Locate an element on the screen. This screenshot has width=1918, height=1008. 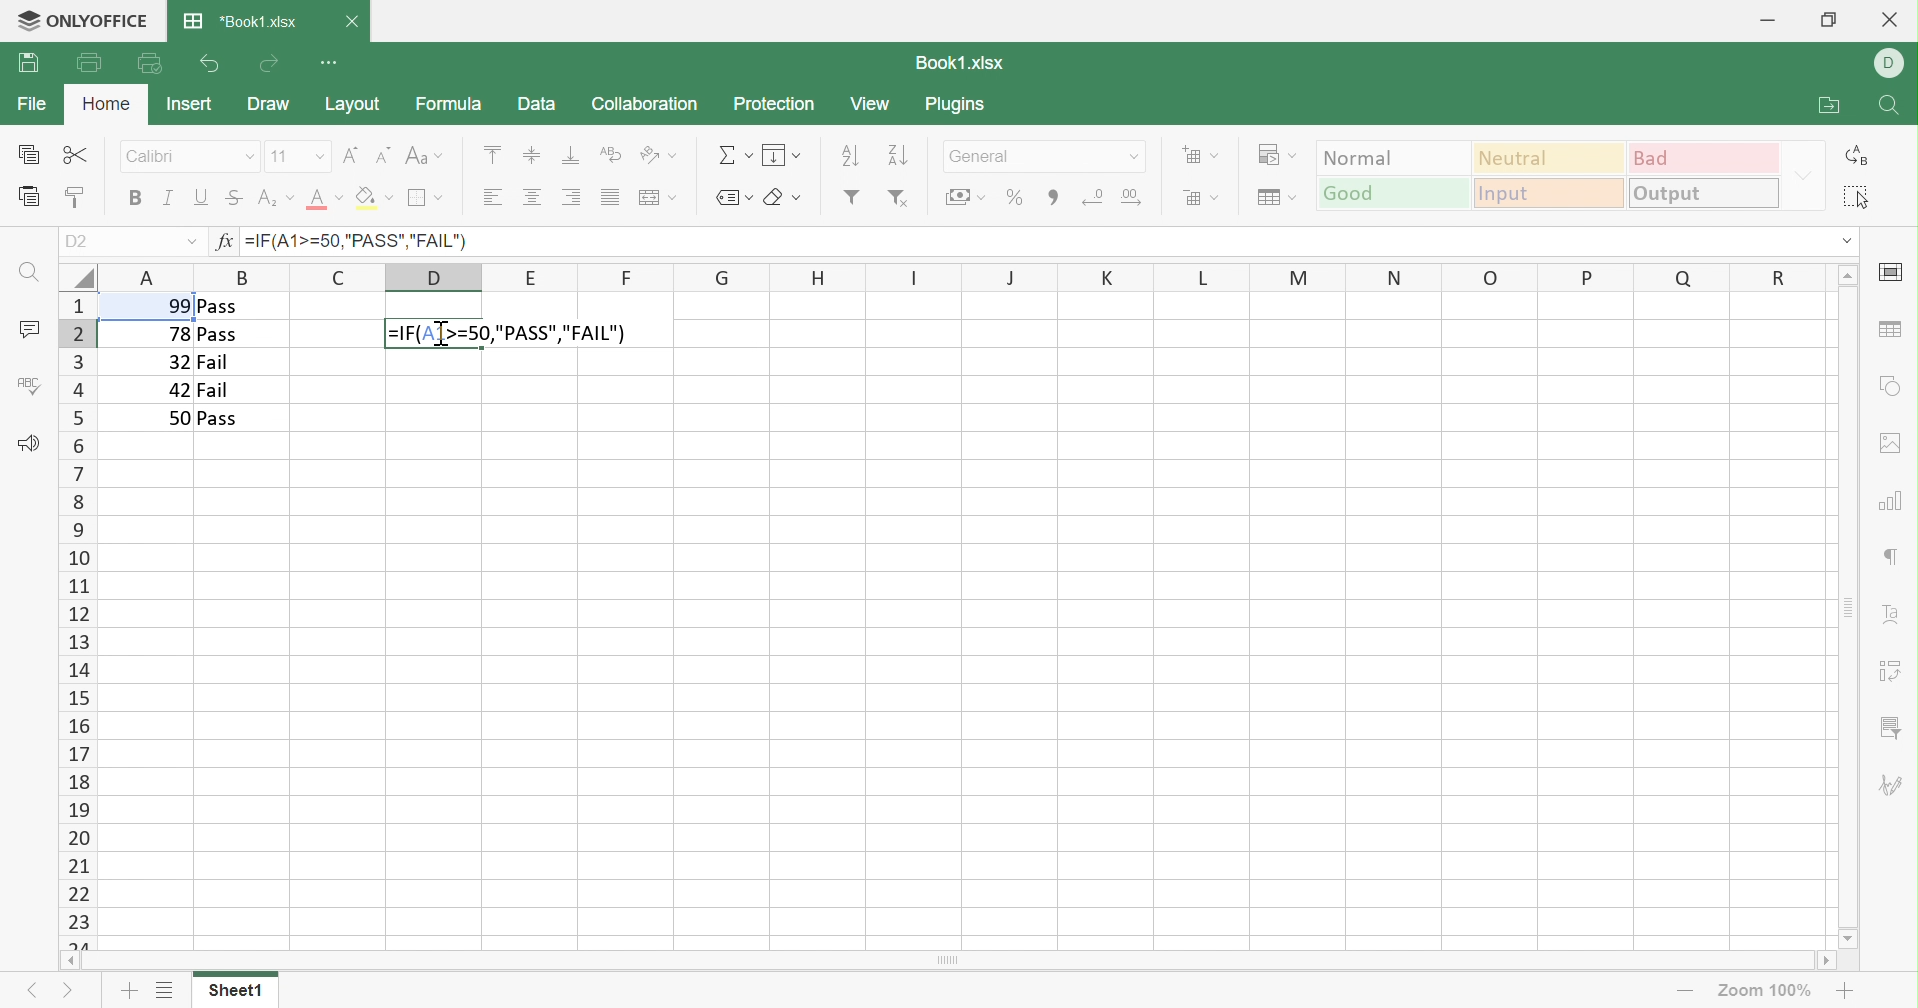
logo is located at coordinates (23, 19).